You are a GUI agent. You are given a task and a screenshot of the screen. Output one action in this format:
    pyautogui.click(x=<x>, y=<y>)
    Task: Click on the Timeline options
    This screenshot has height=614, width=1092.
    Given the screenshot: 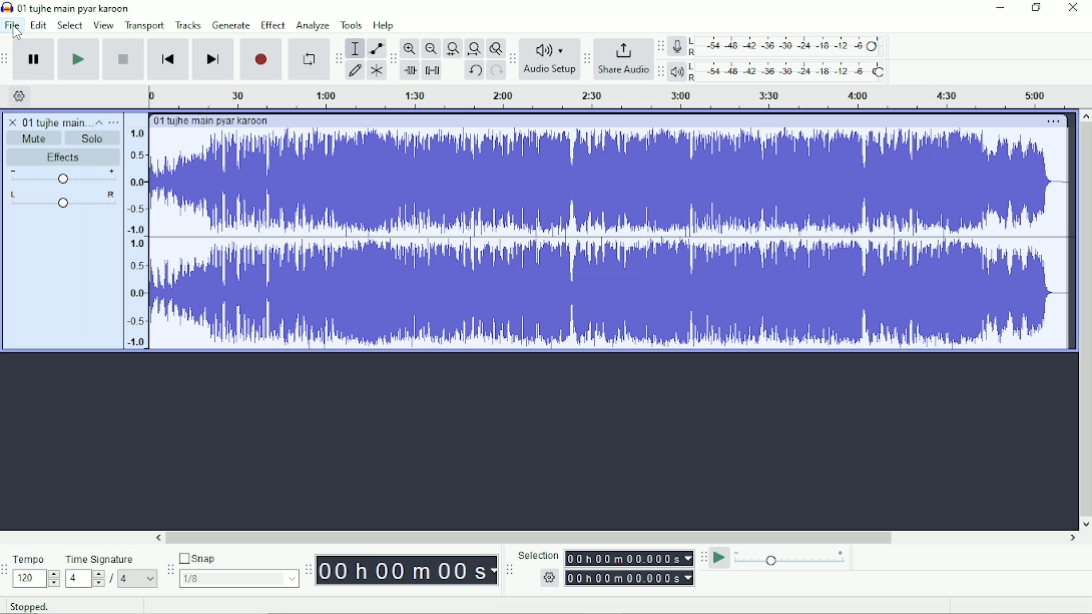 What is the action you would take?
    pyautogui.click(x=20, y=95)
    